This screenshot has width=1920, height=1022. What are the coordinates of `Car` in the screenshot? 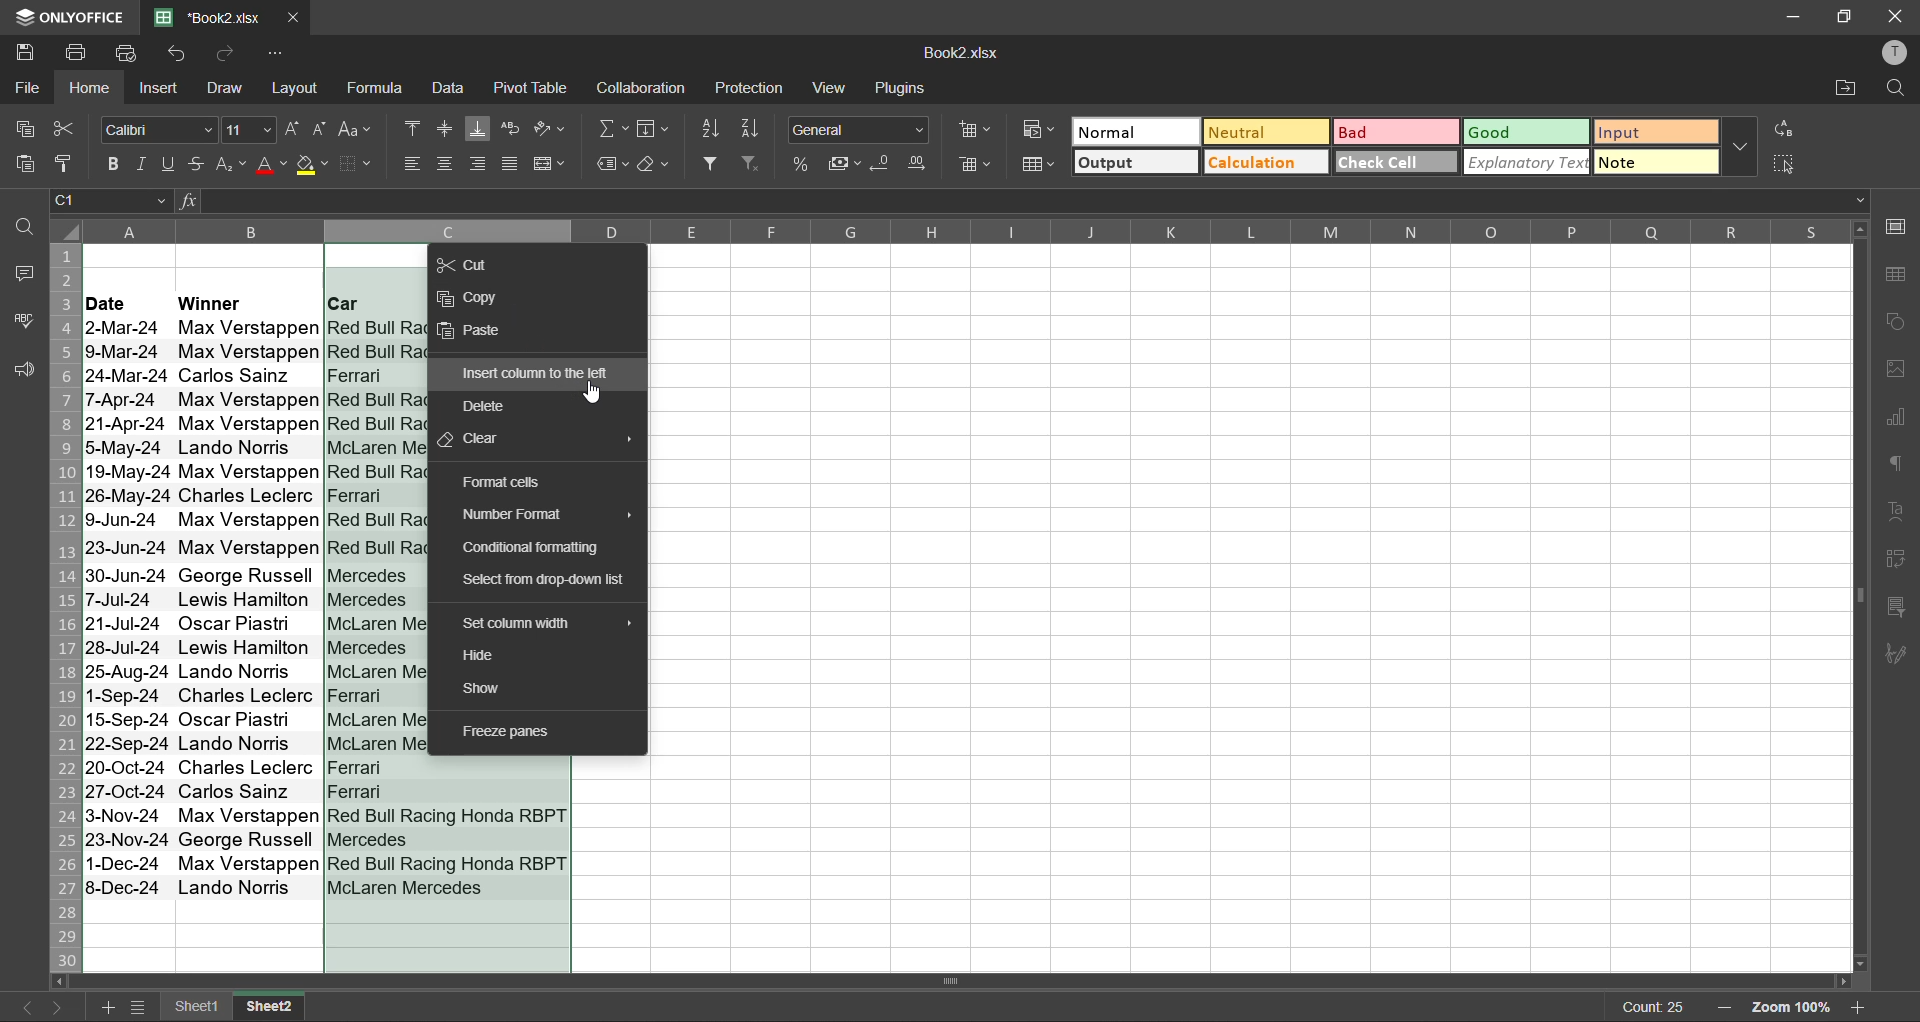 It's located at (374, 302).